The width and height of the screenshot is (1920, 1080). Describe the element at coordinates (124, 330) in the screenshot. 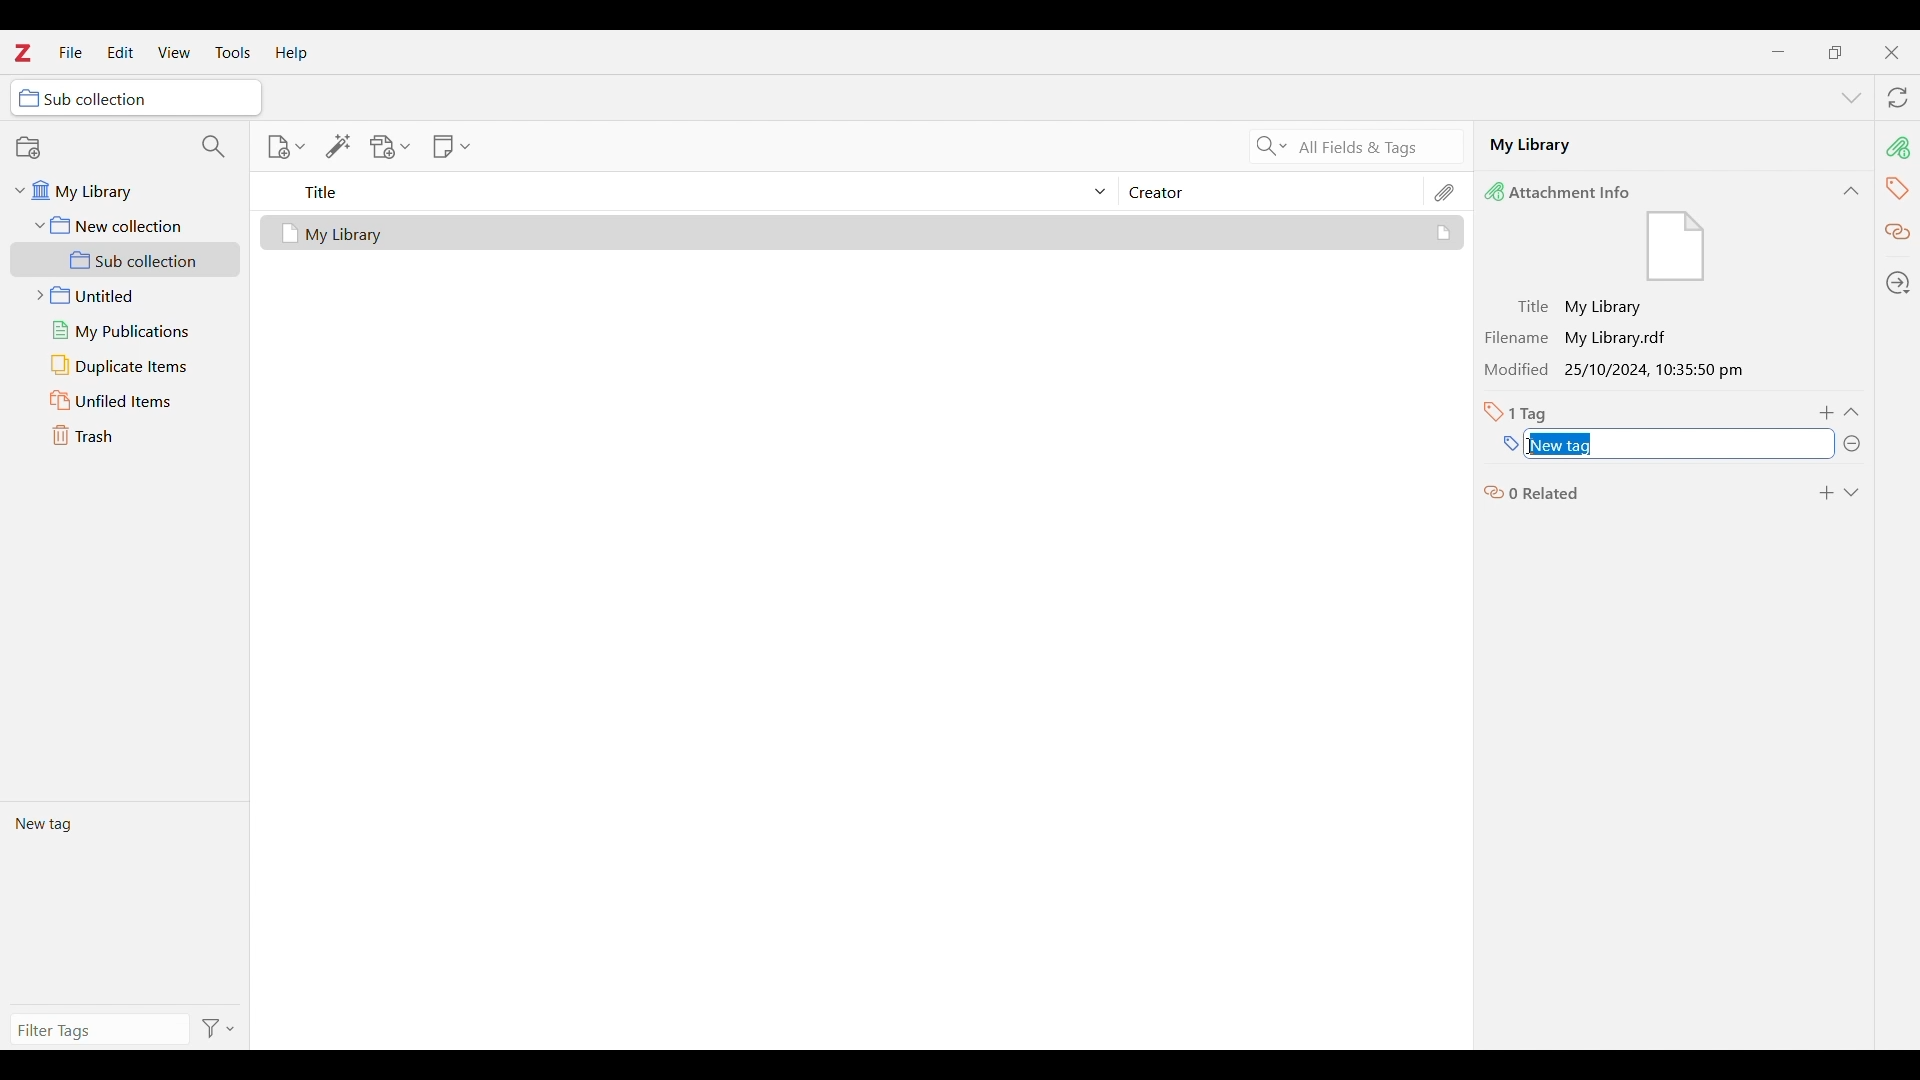

I see `My publications folder` at that location.